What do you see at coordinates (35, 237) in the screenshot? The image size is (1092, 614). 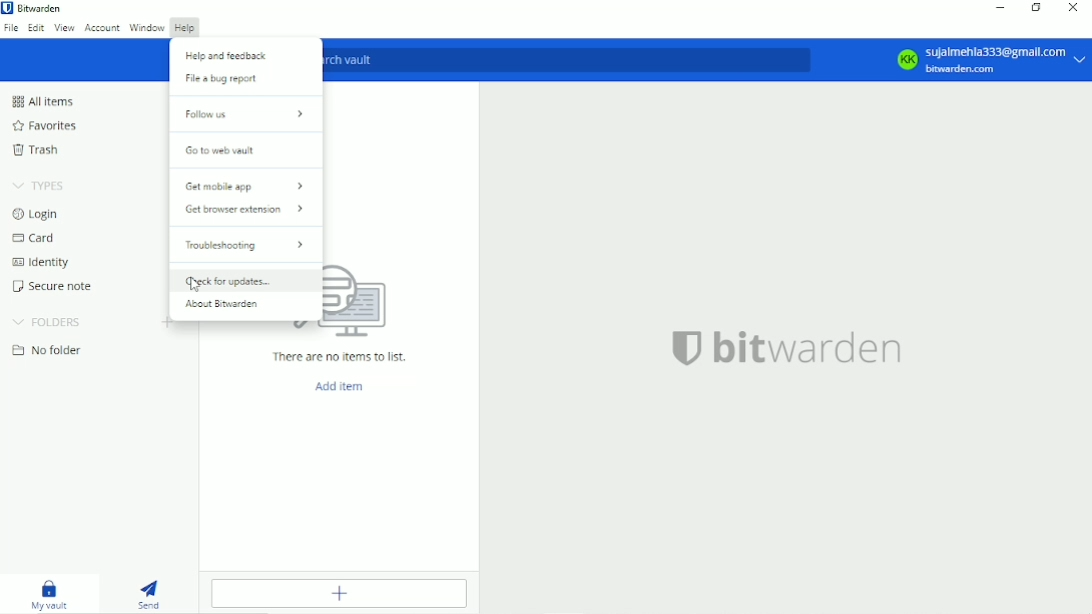 I see `Card` at bounding box center [35, 237].